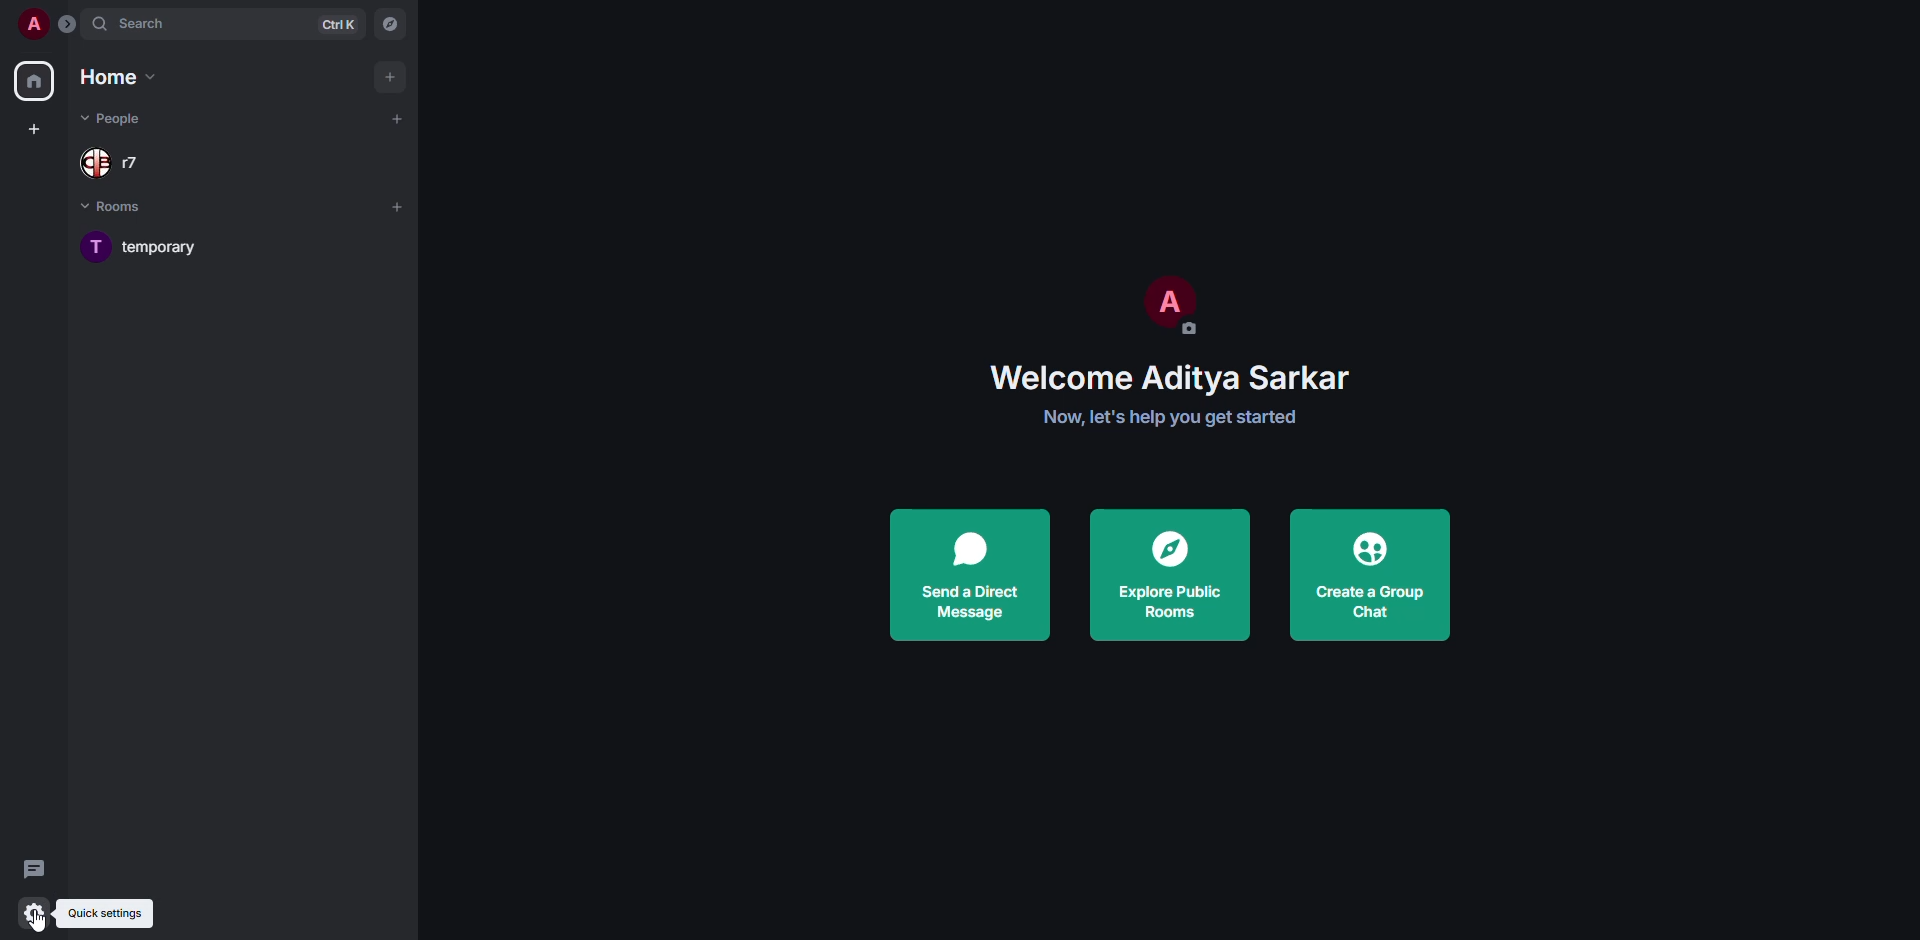 The width and height of the screenshot is (1920, 940). I want to click on welcome, so click(1172, 376).